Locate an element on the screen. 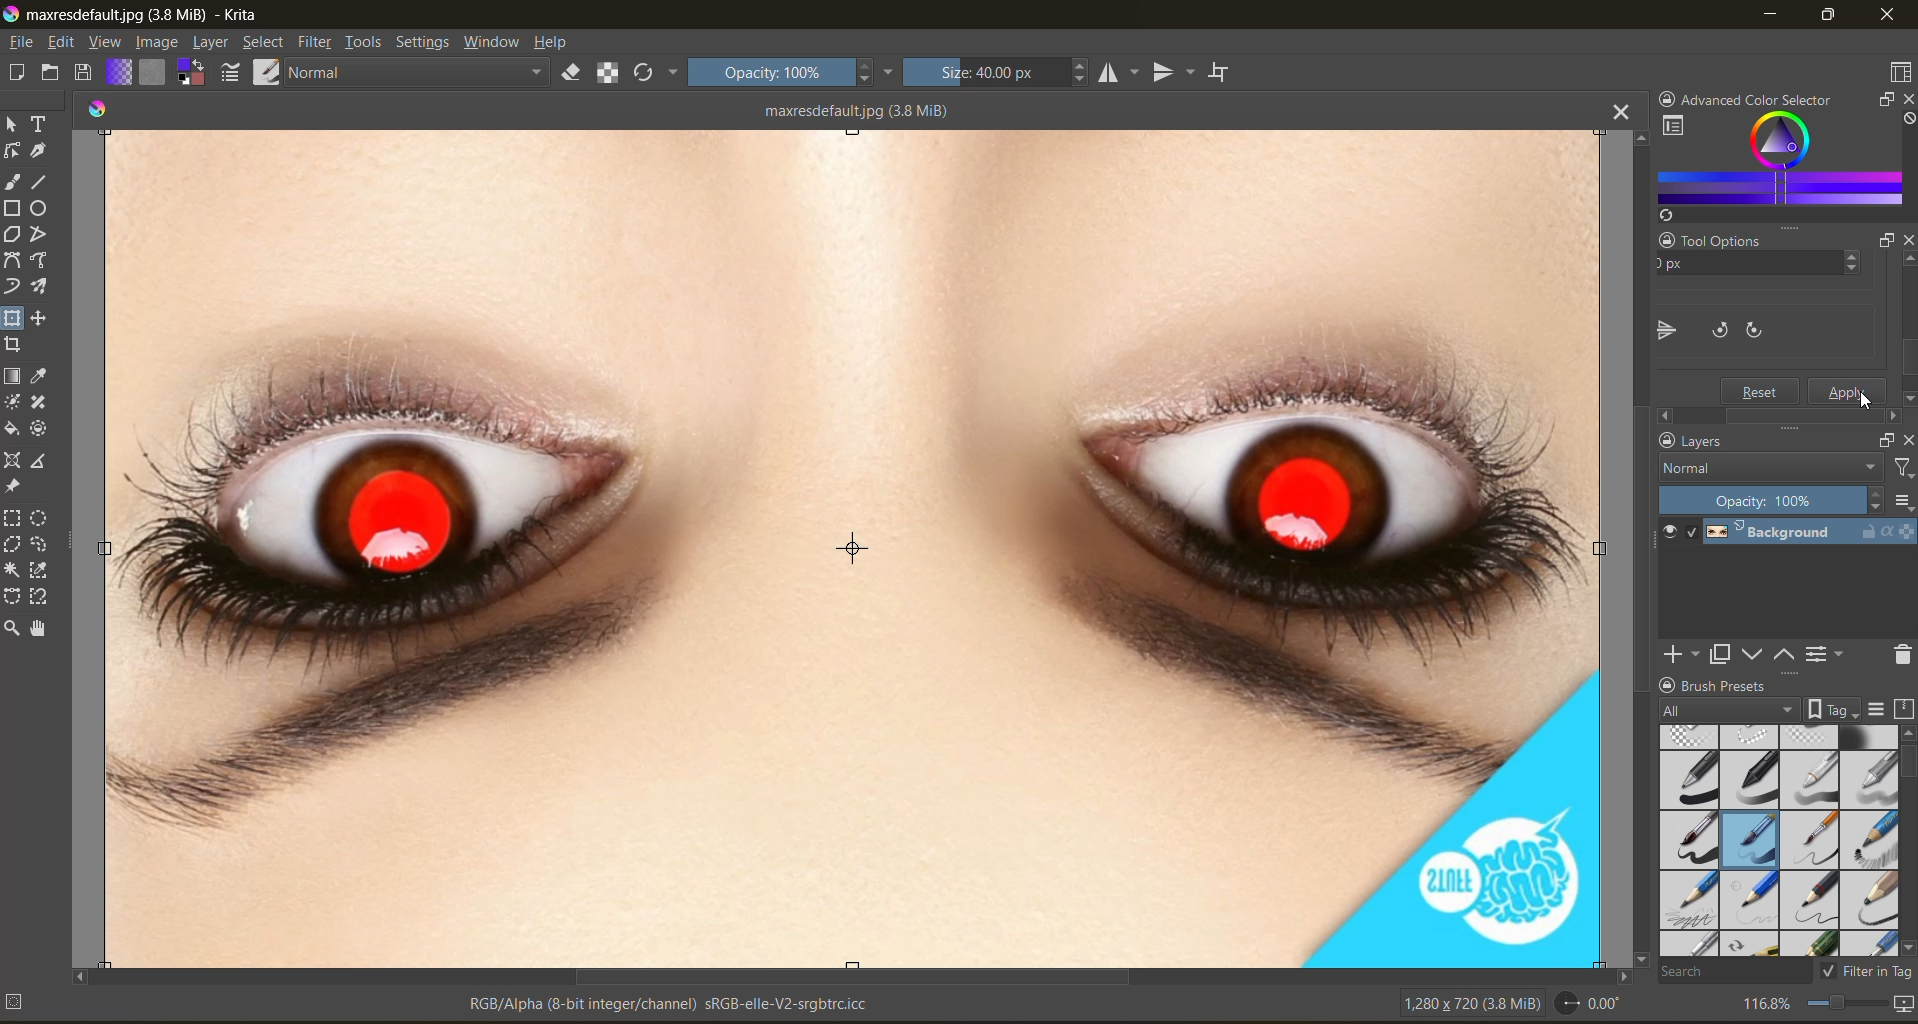  tool is located at coordinates (15, 317).